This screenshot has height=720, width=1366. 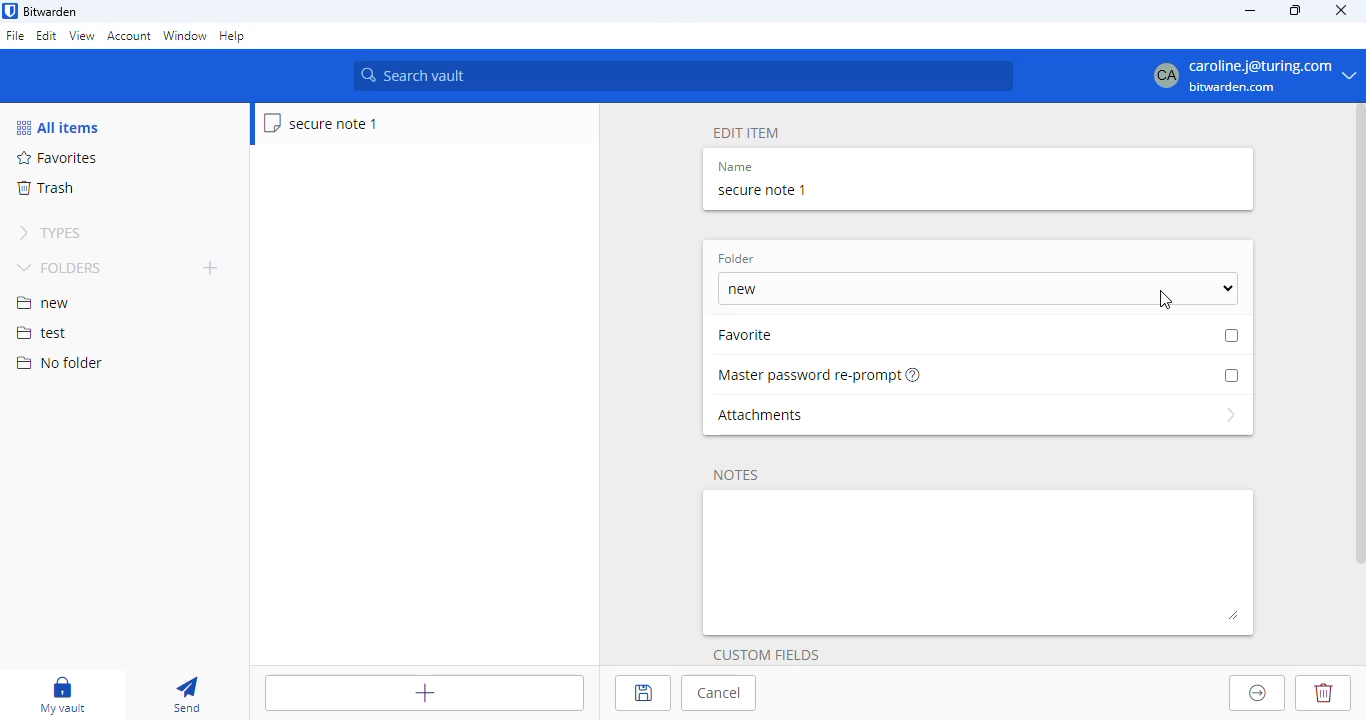 What do you see at coordinates (977, 288) in the screenshot?
I see `new` at bounding box center [977, 288].